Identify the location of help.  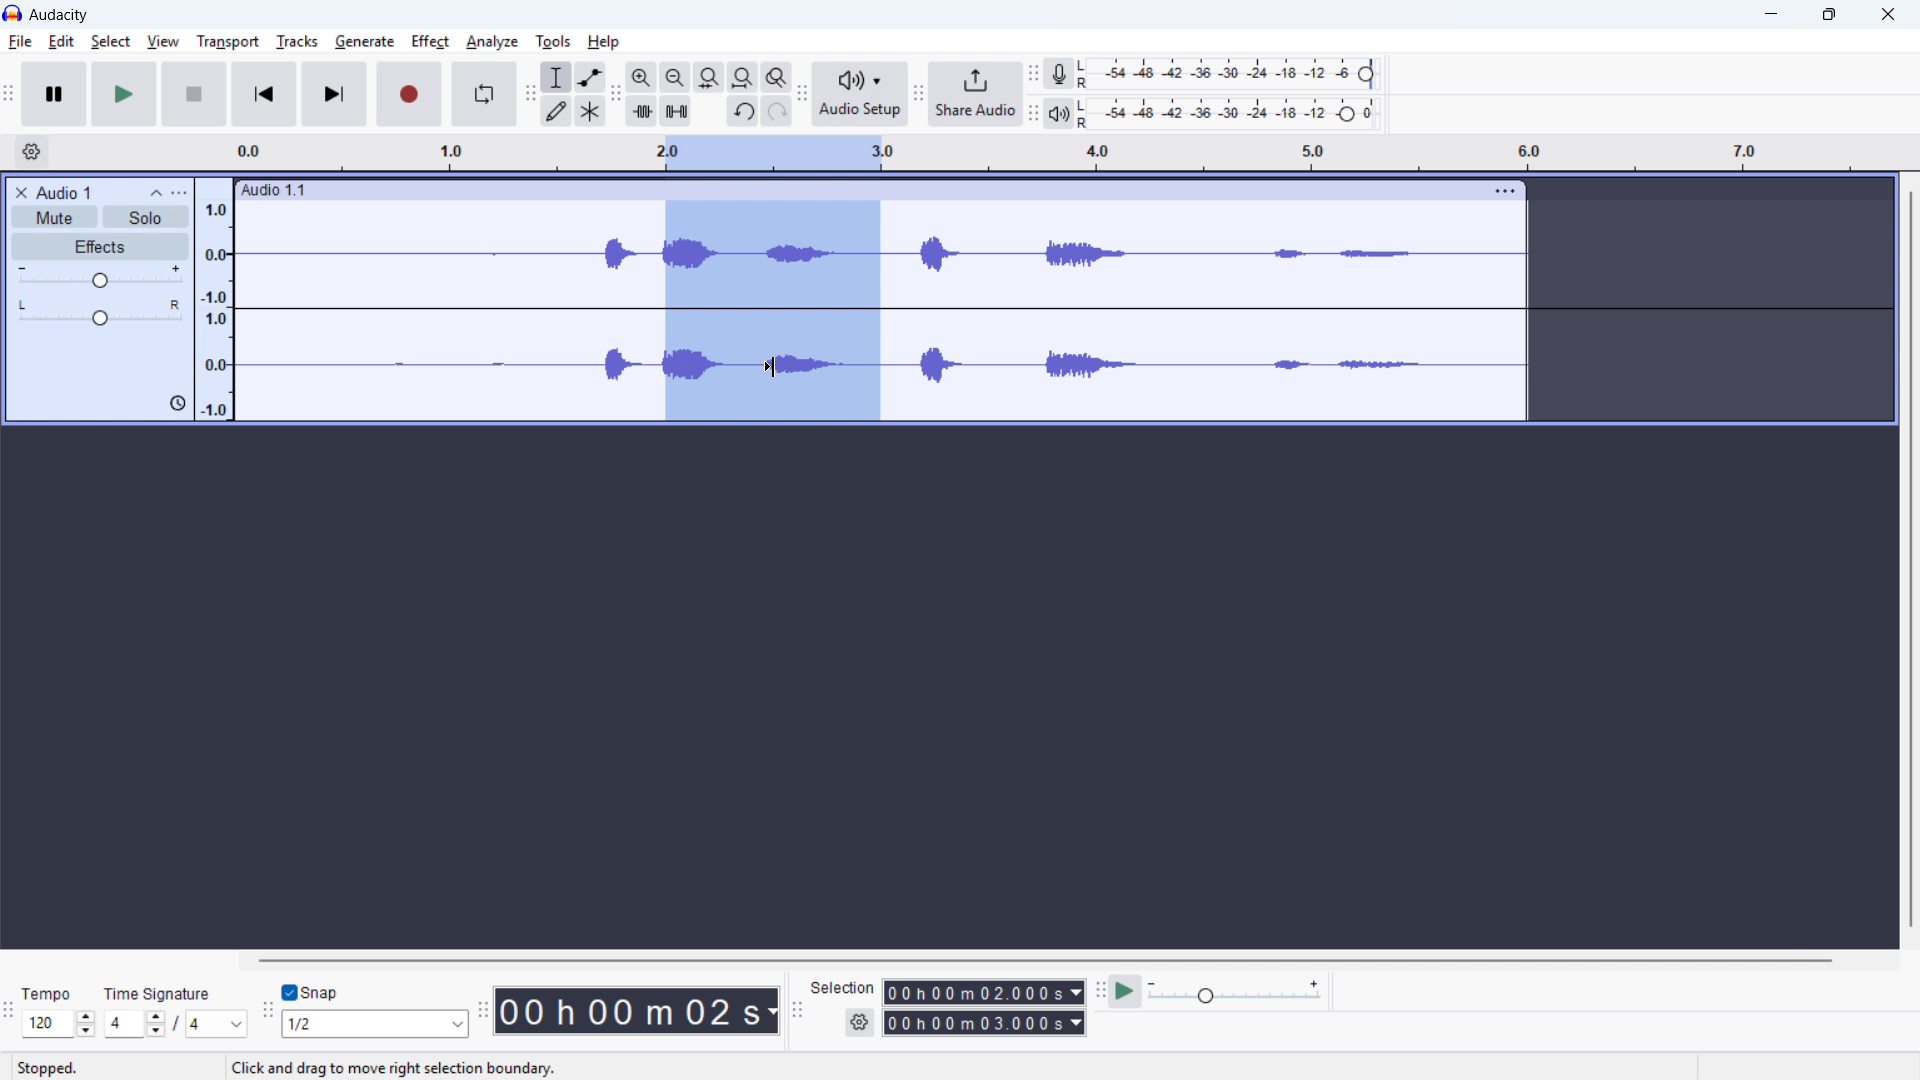
(603, 41).